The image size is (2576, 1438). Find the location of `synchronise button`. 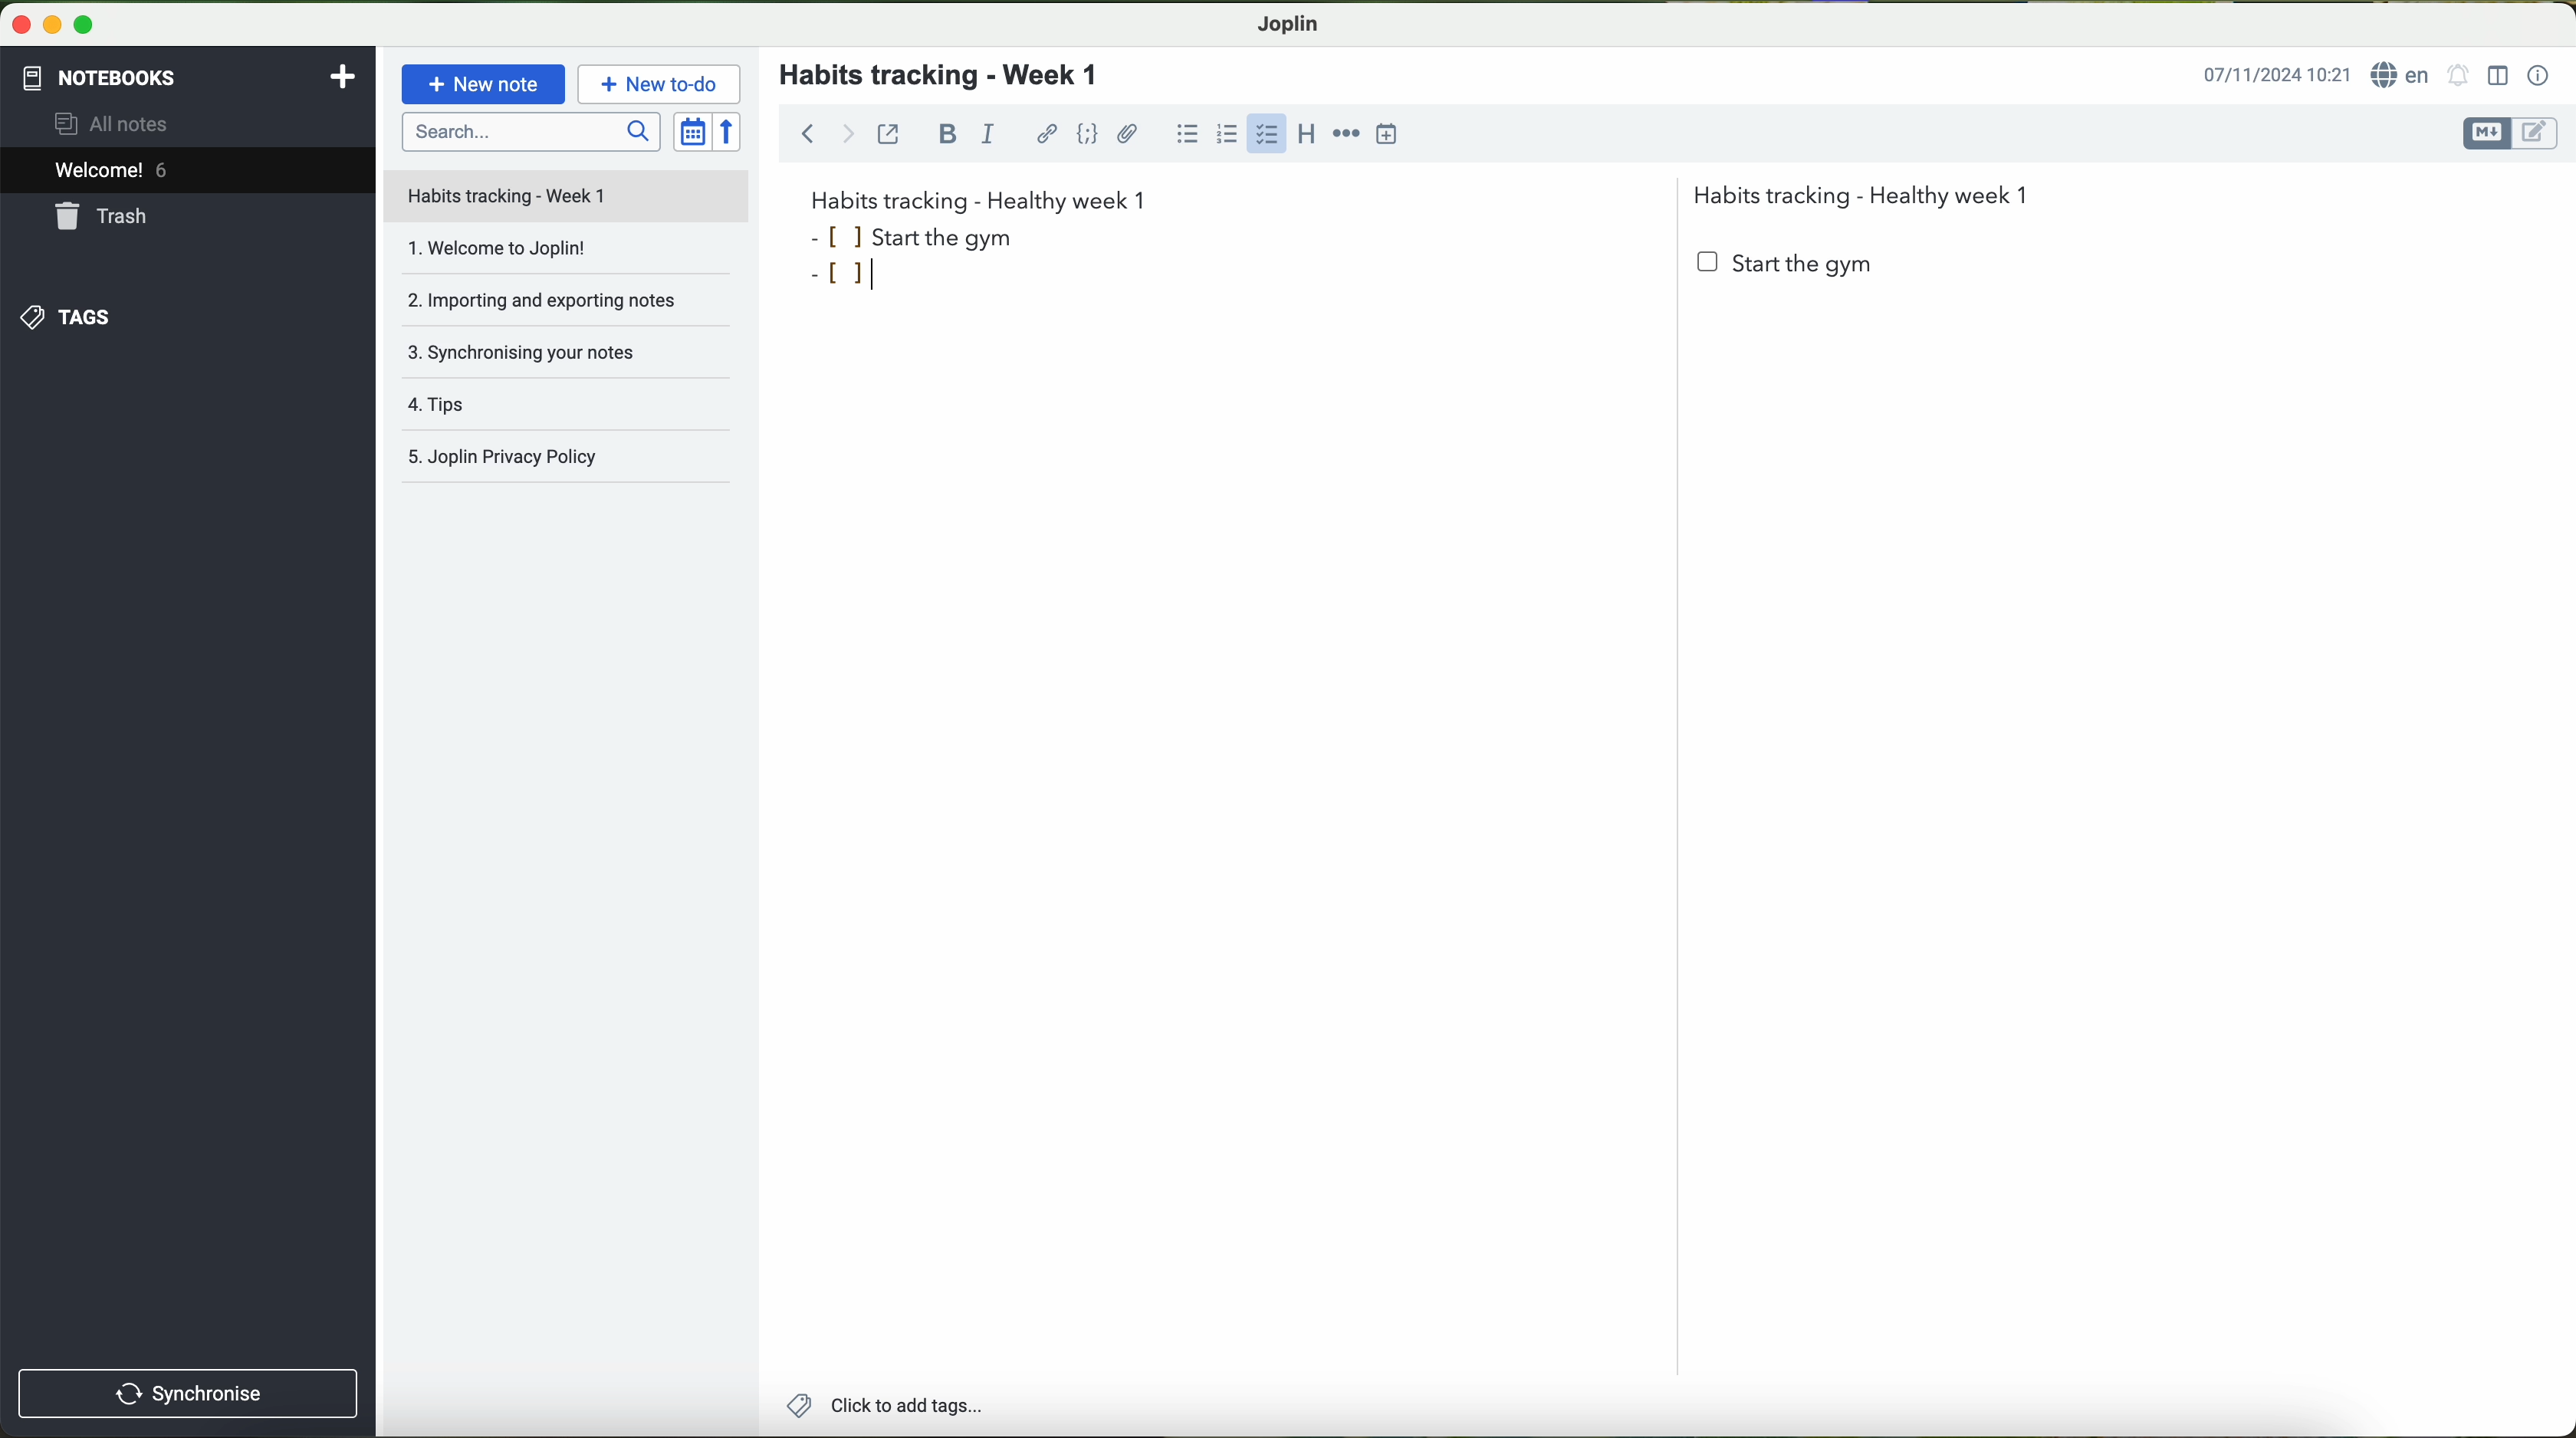

synchronise button is located at coordinates (190, 1394).